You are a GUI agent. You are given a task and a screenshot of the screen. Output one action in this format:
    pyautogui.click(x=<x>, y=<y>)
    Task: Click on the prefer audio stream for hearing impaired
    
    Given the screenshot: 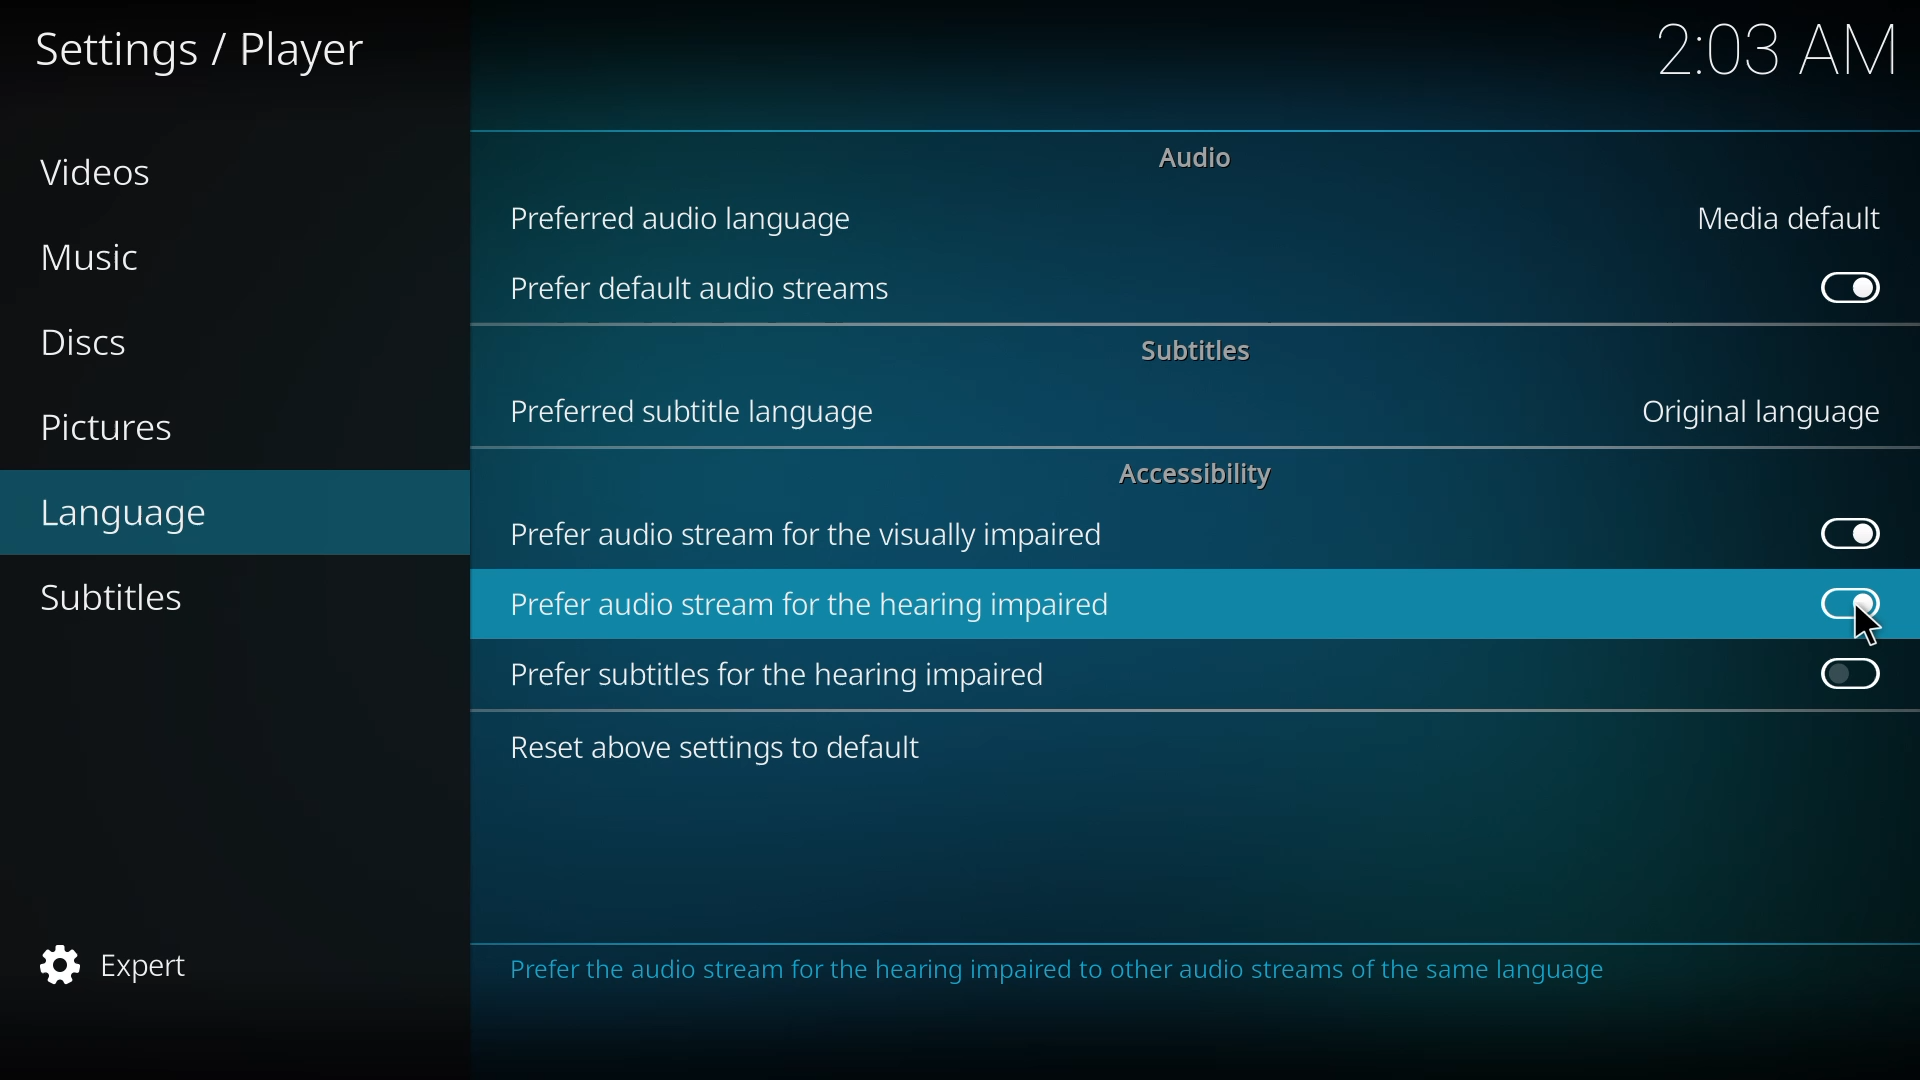 What is the action you would take?
    pyautogui.click(x=807, y=606)
    